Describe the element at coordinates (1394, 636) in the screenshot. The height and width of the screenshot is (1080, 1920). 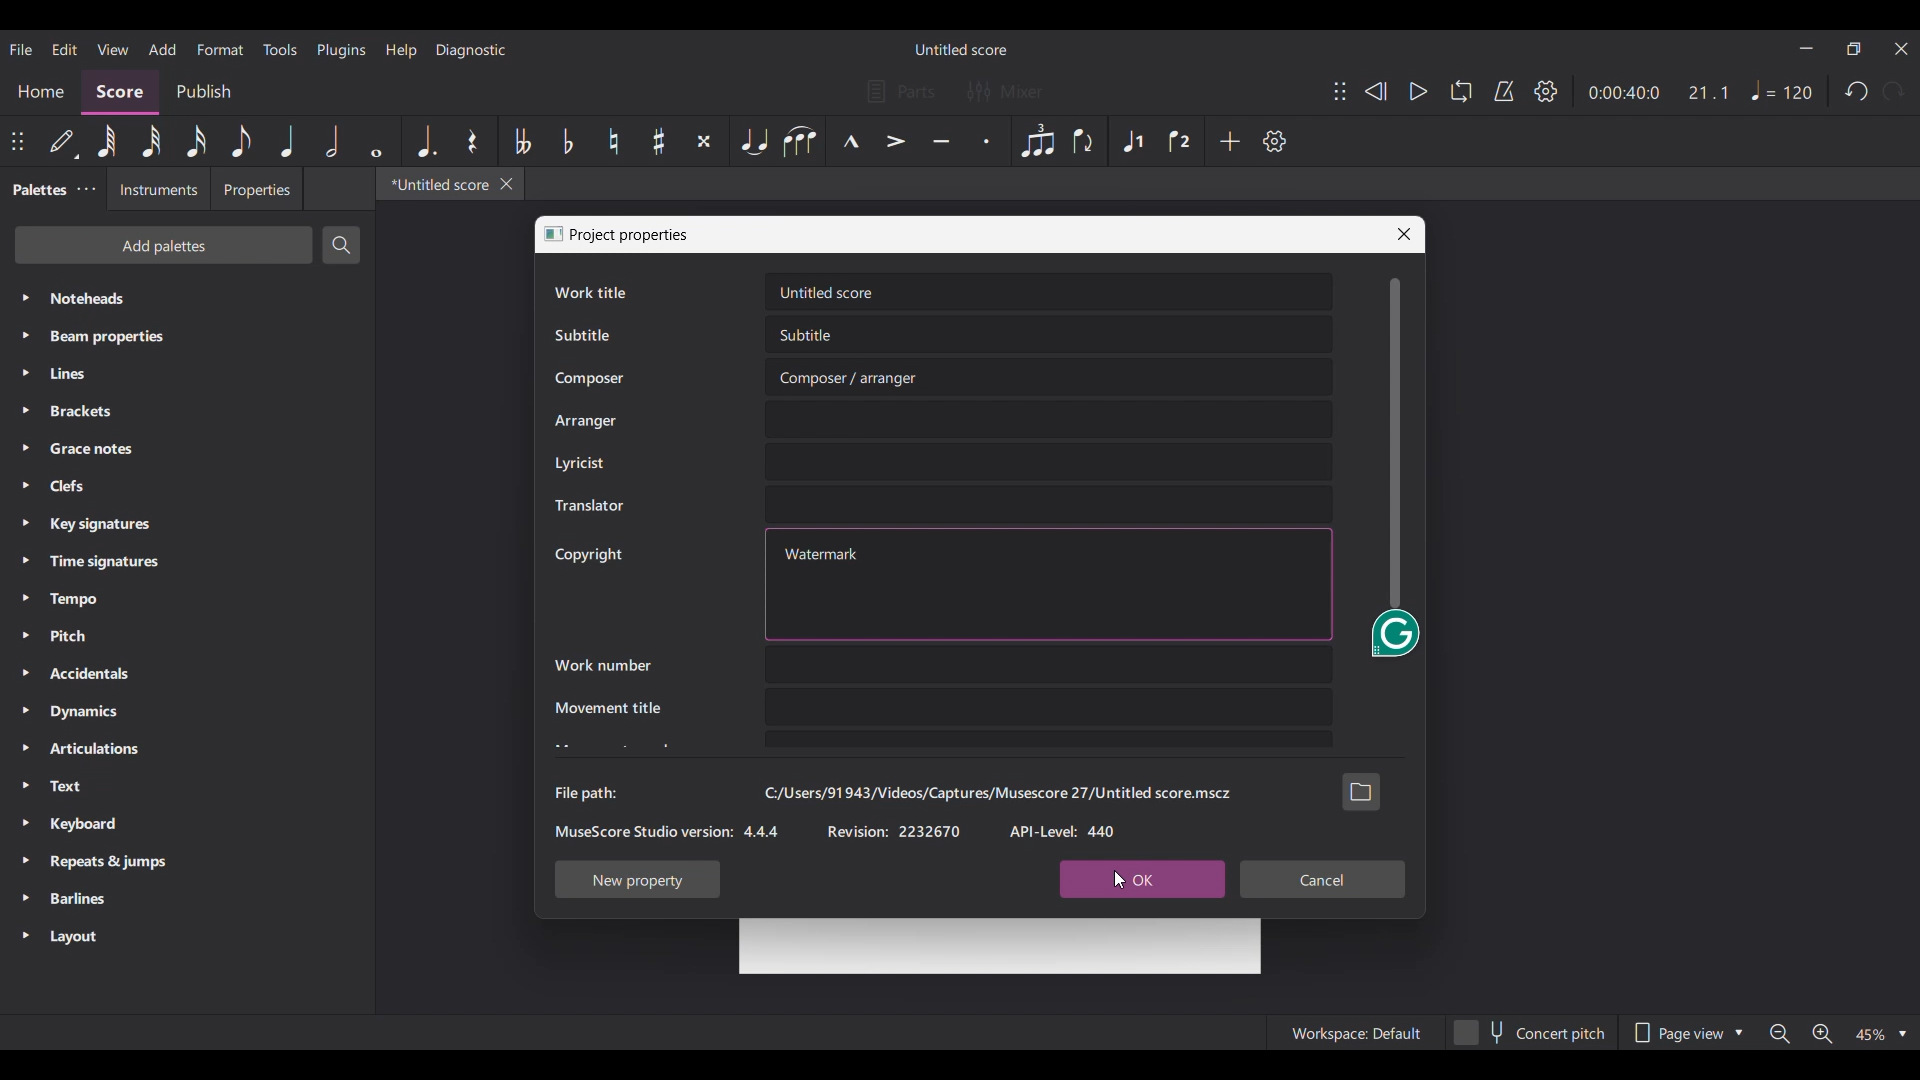
I see `Grammarly extension` at that location.